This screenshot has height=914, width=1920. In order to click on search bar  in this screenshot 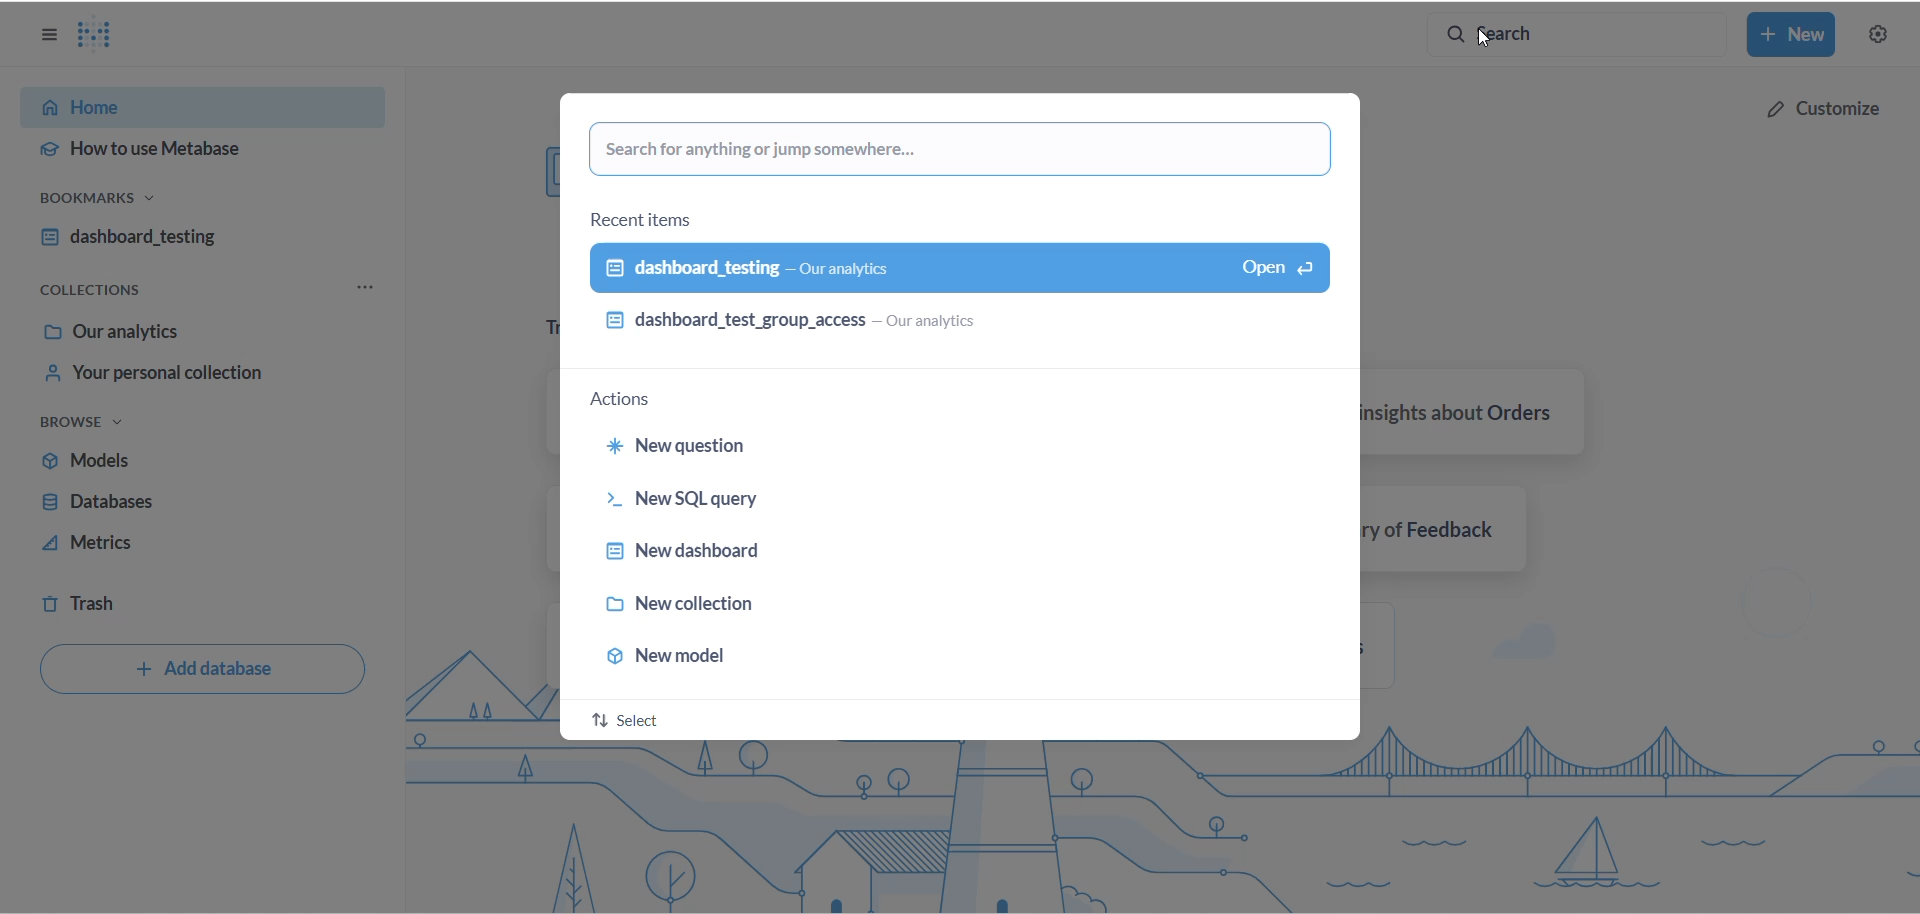, I will do `click(1580, 35)`.